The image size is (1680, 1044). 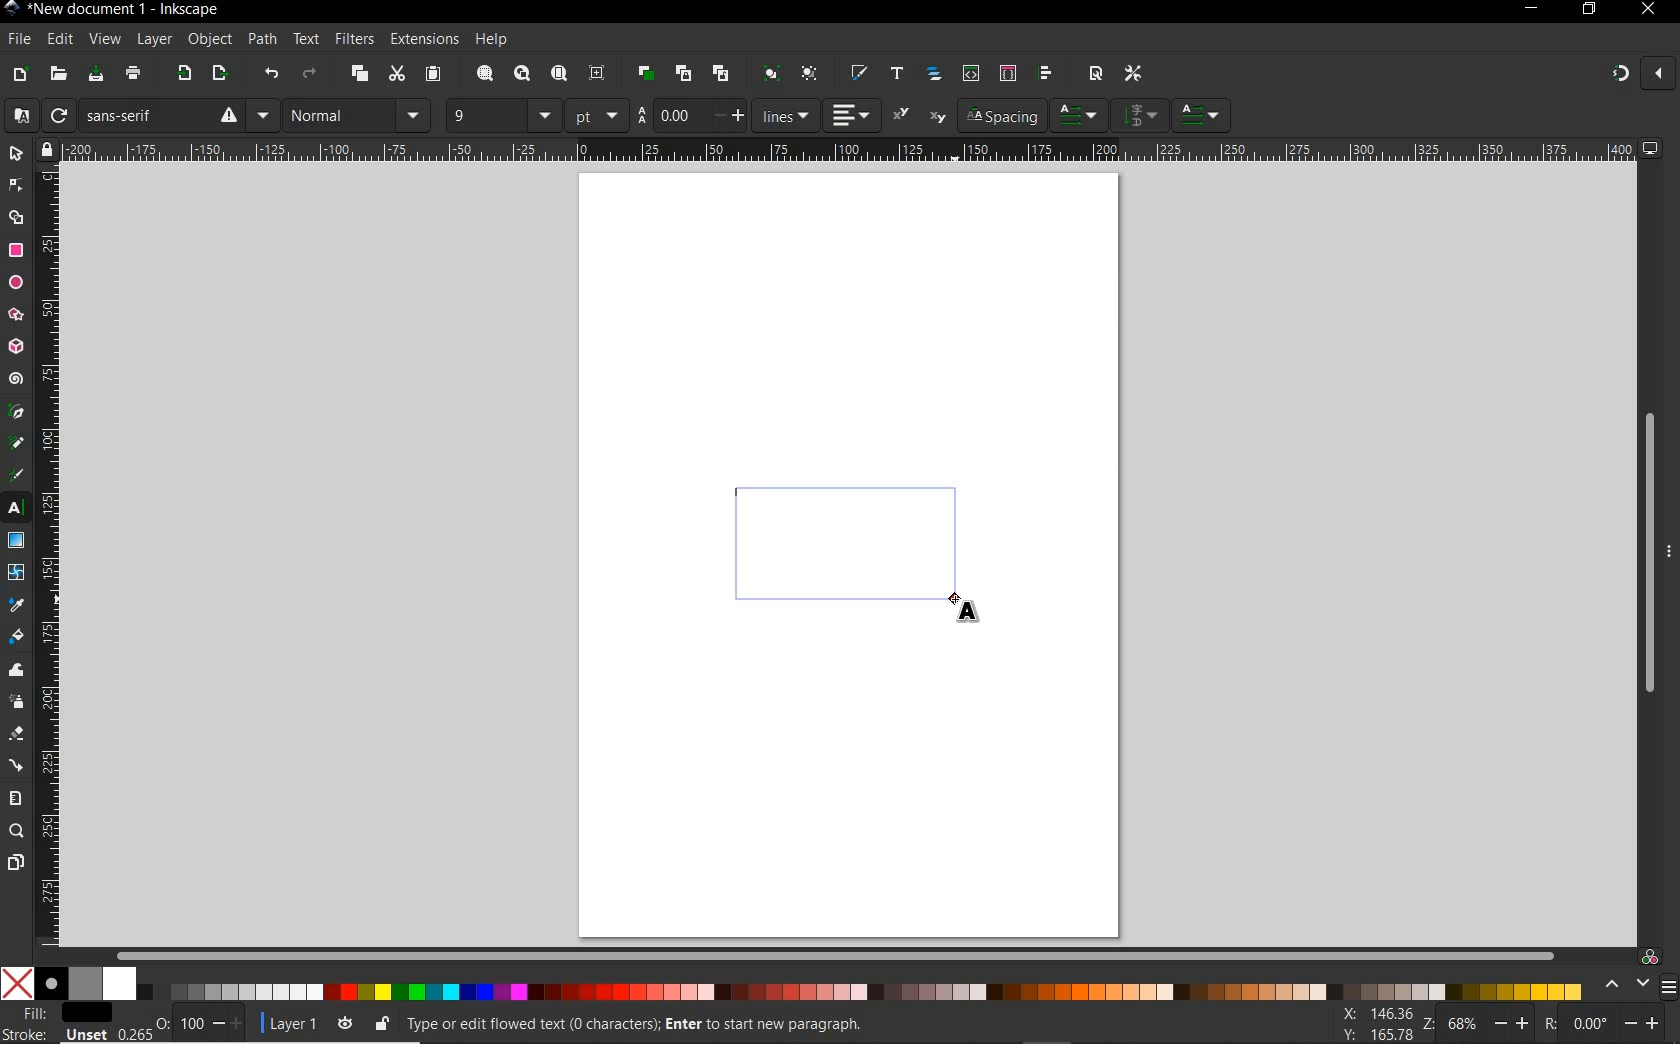 I want to click on pages tool, so click(x=16, y=863).